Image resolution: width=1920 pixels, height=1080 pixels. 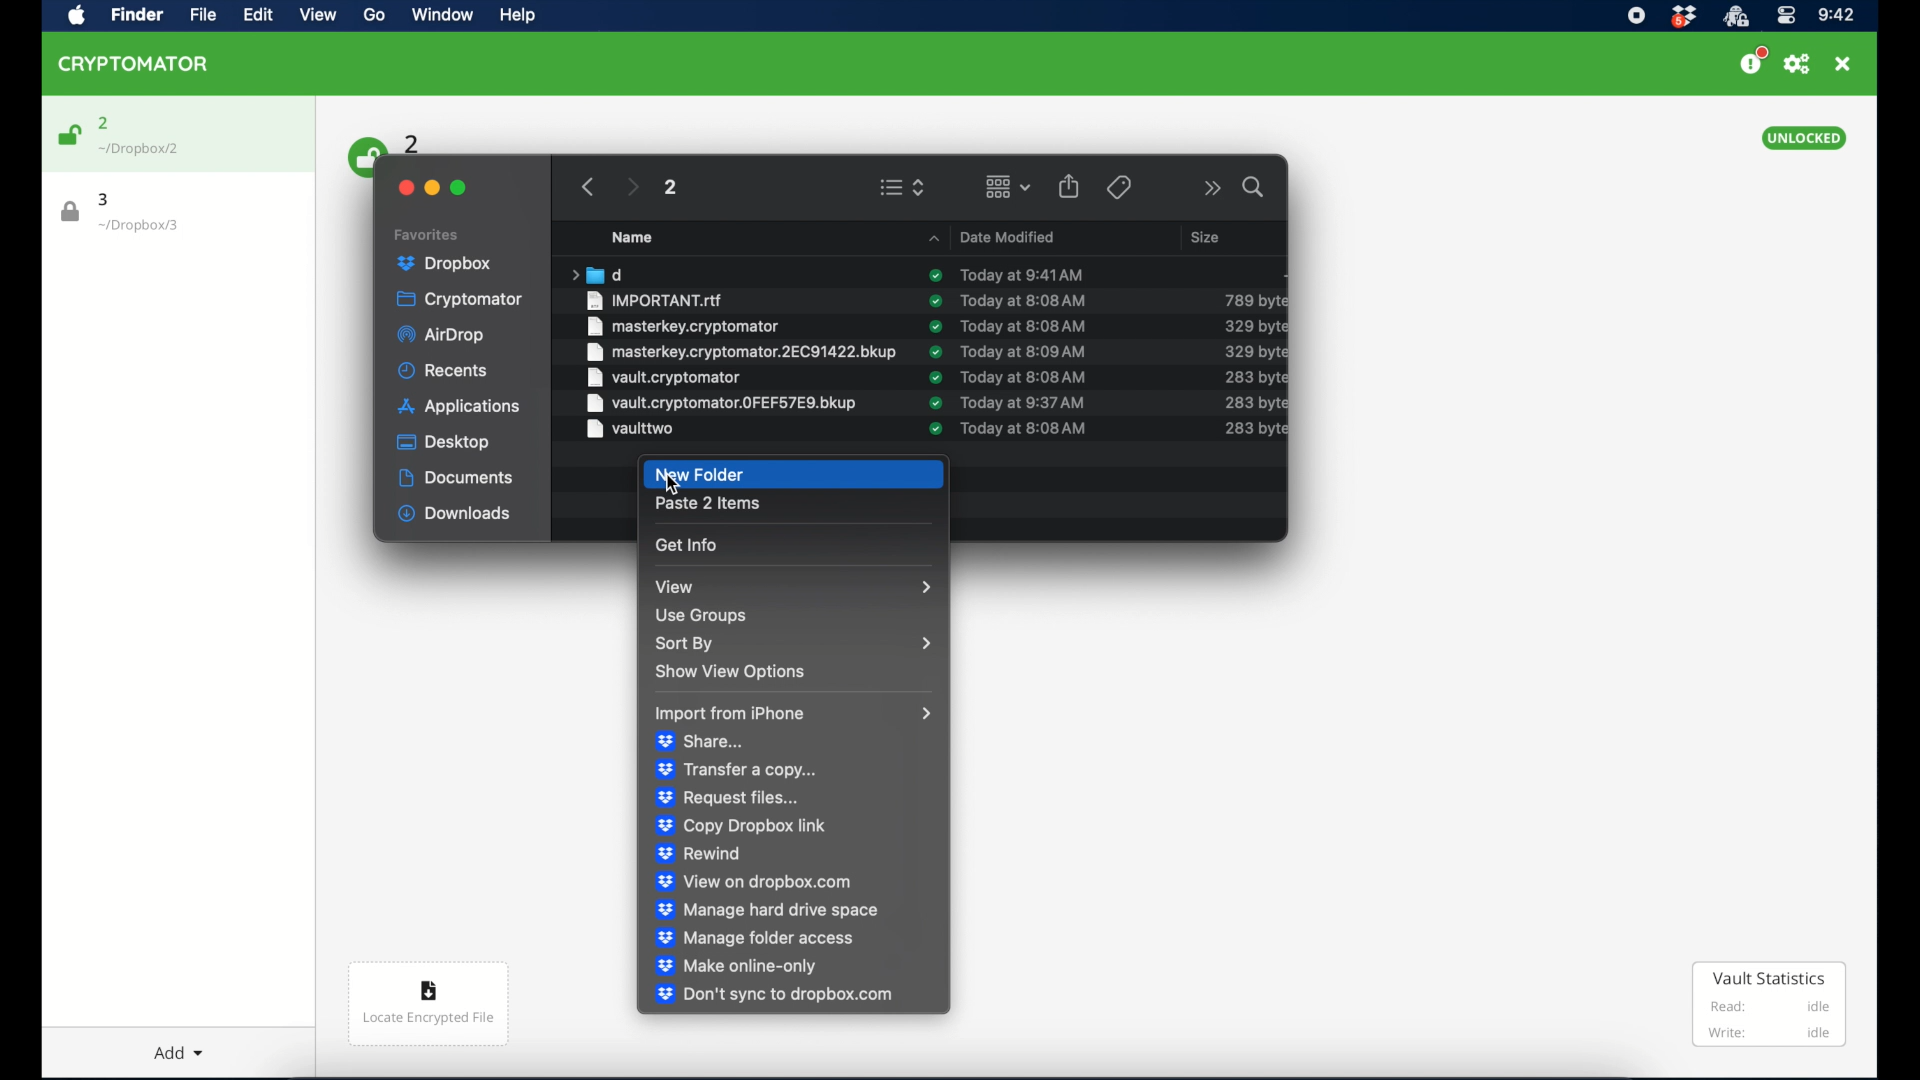 What do you see at coordinates (738, 352) in the screenshot?
I see `masterkey` at bounding box center [738, 352].